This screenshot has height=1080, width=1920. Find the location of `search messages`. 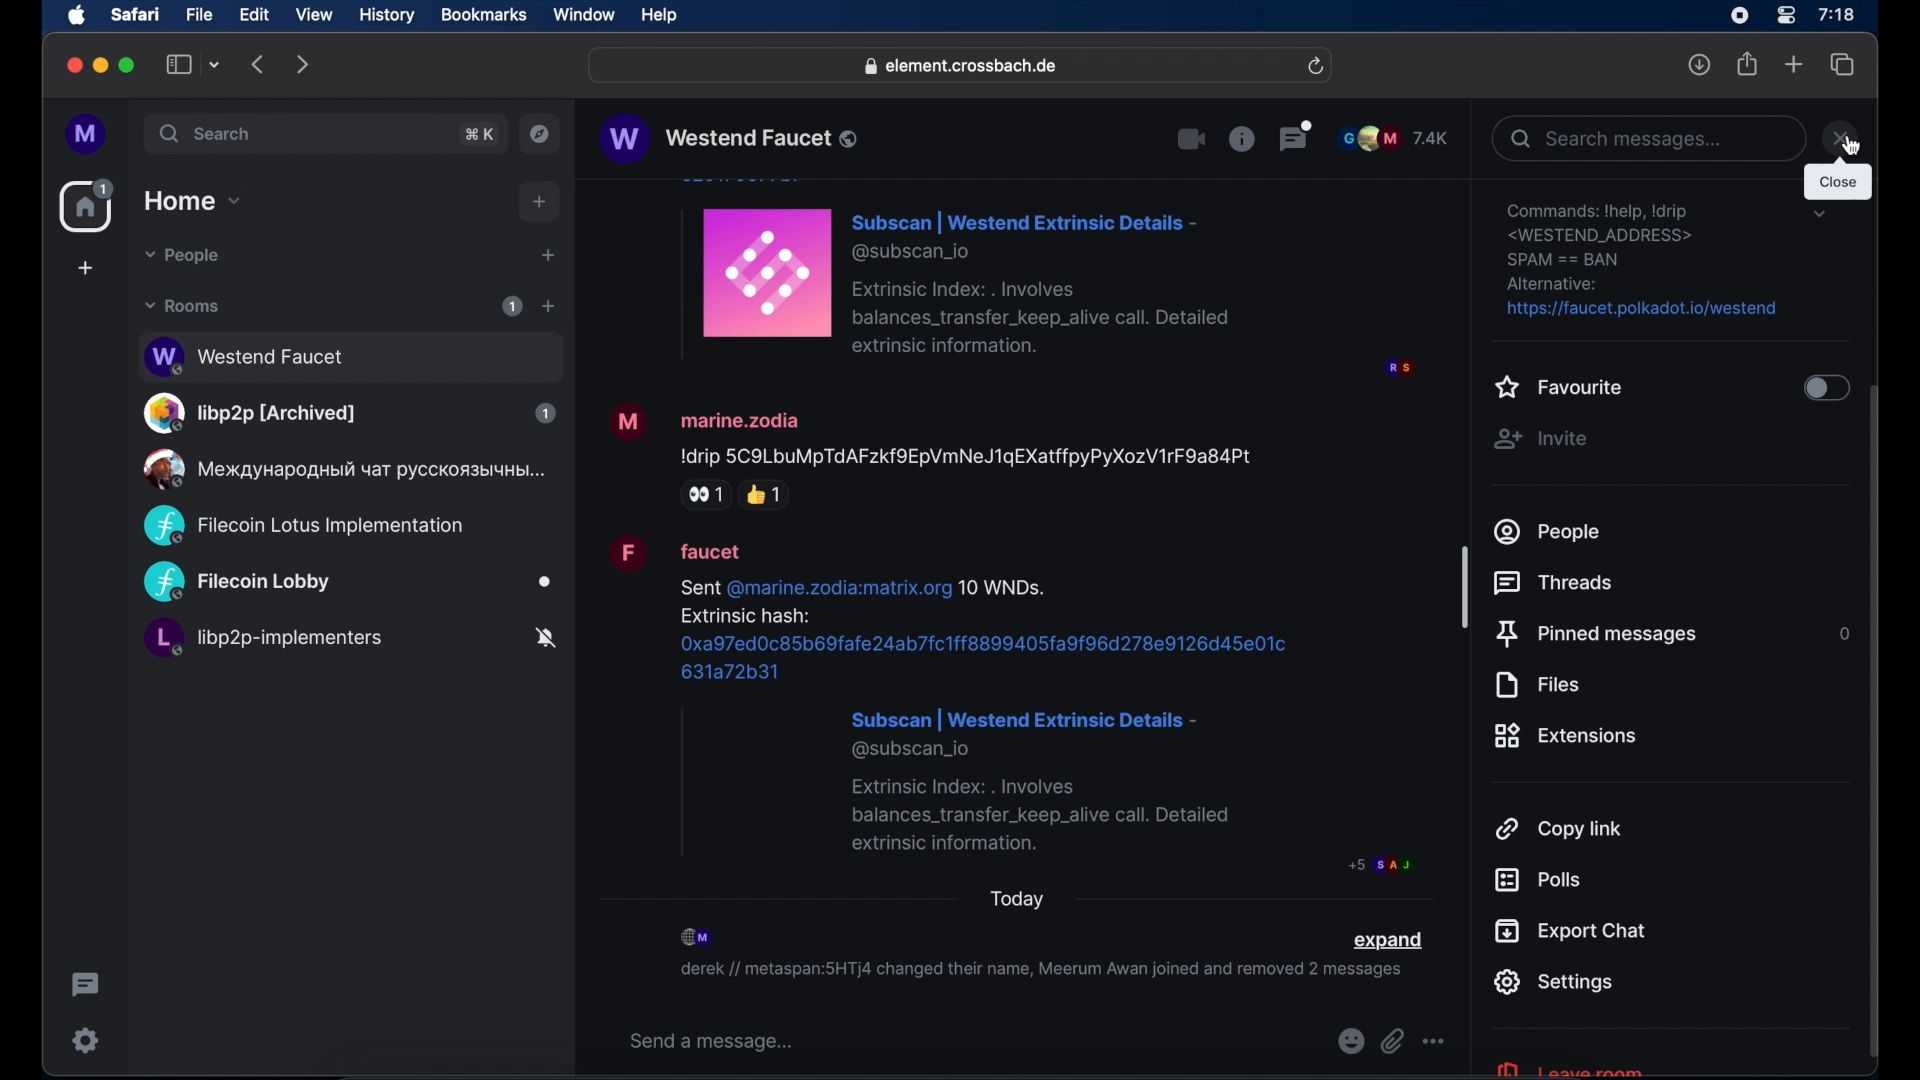

search messages is located at coordinates (1647, 138).